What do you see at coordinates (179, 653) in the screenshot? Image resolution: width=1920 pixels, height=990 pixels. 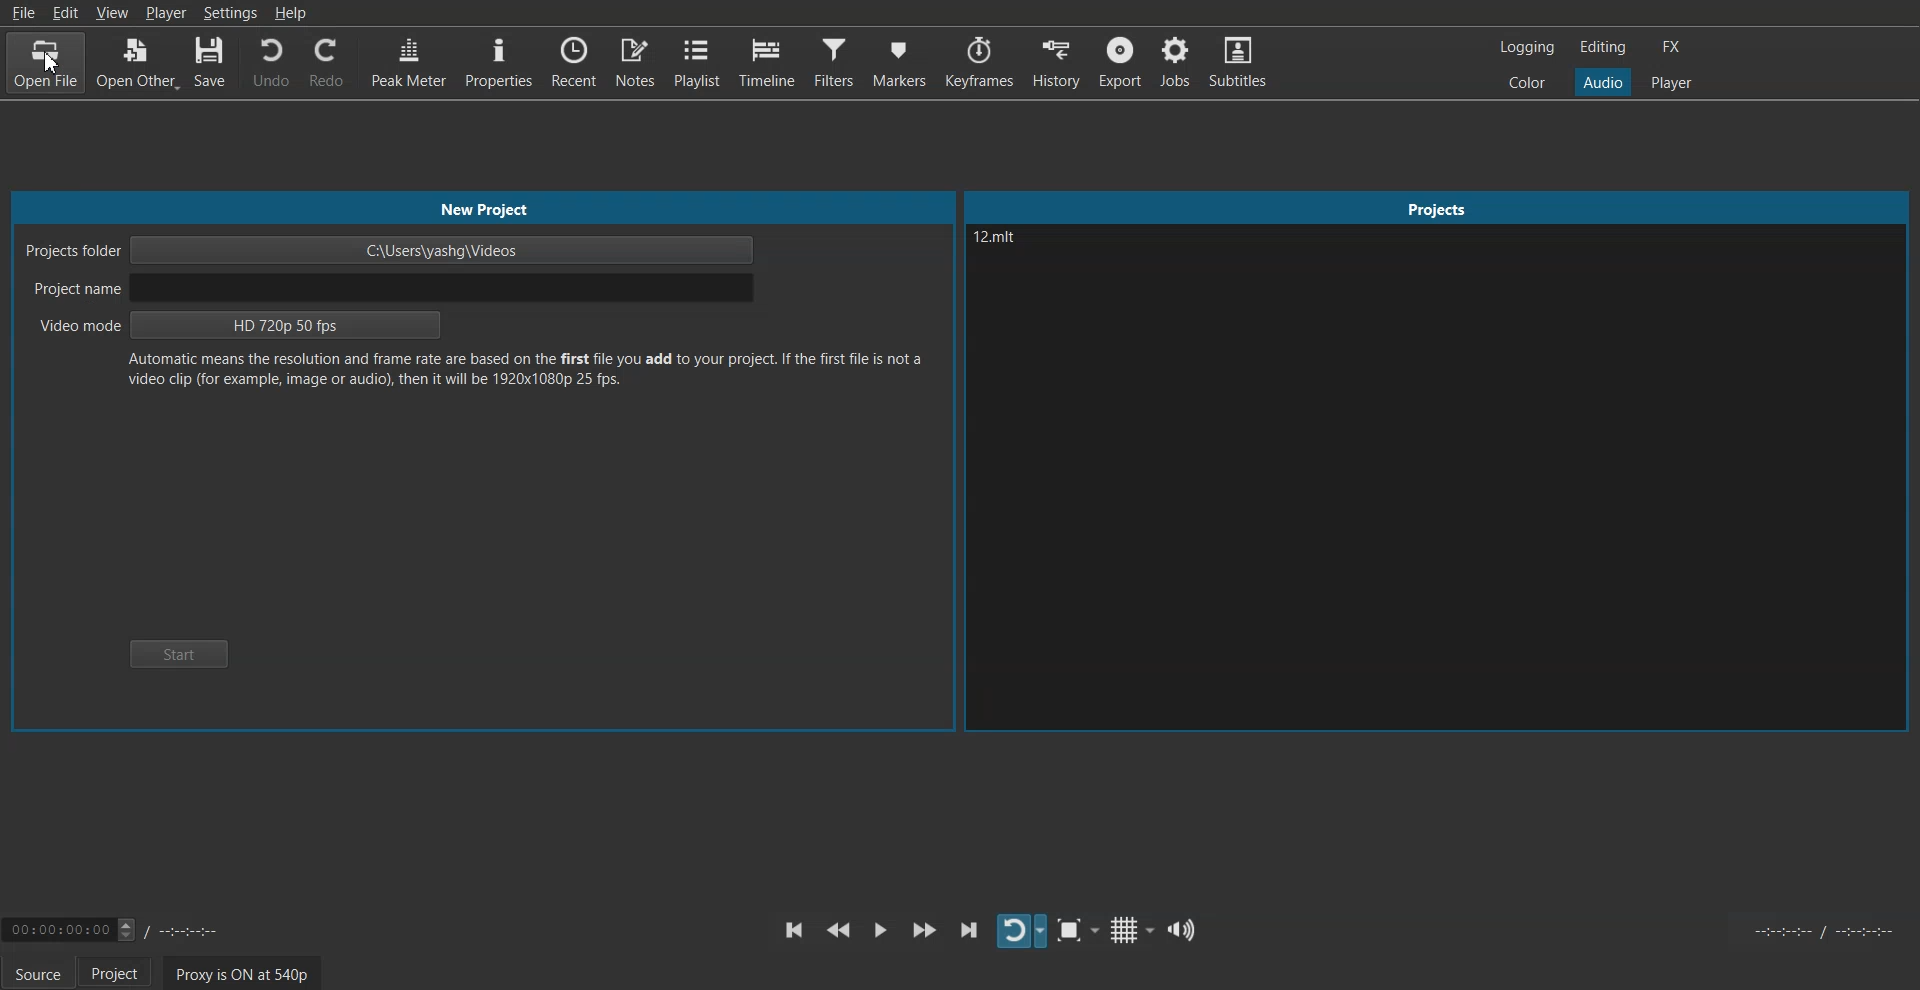 I see `Start` at bounding box center [179, 653].